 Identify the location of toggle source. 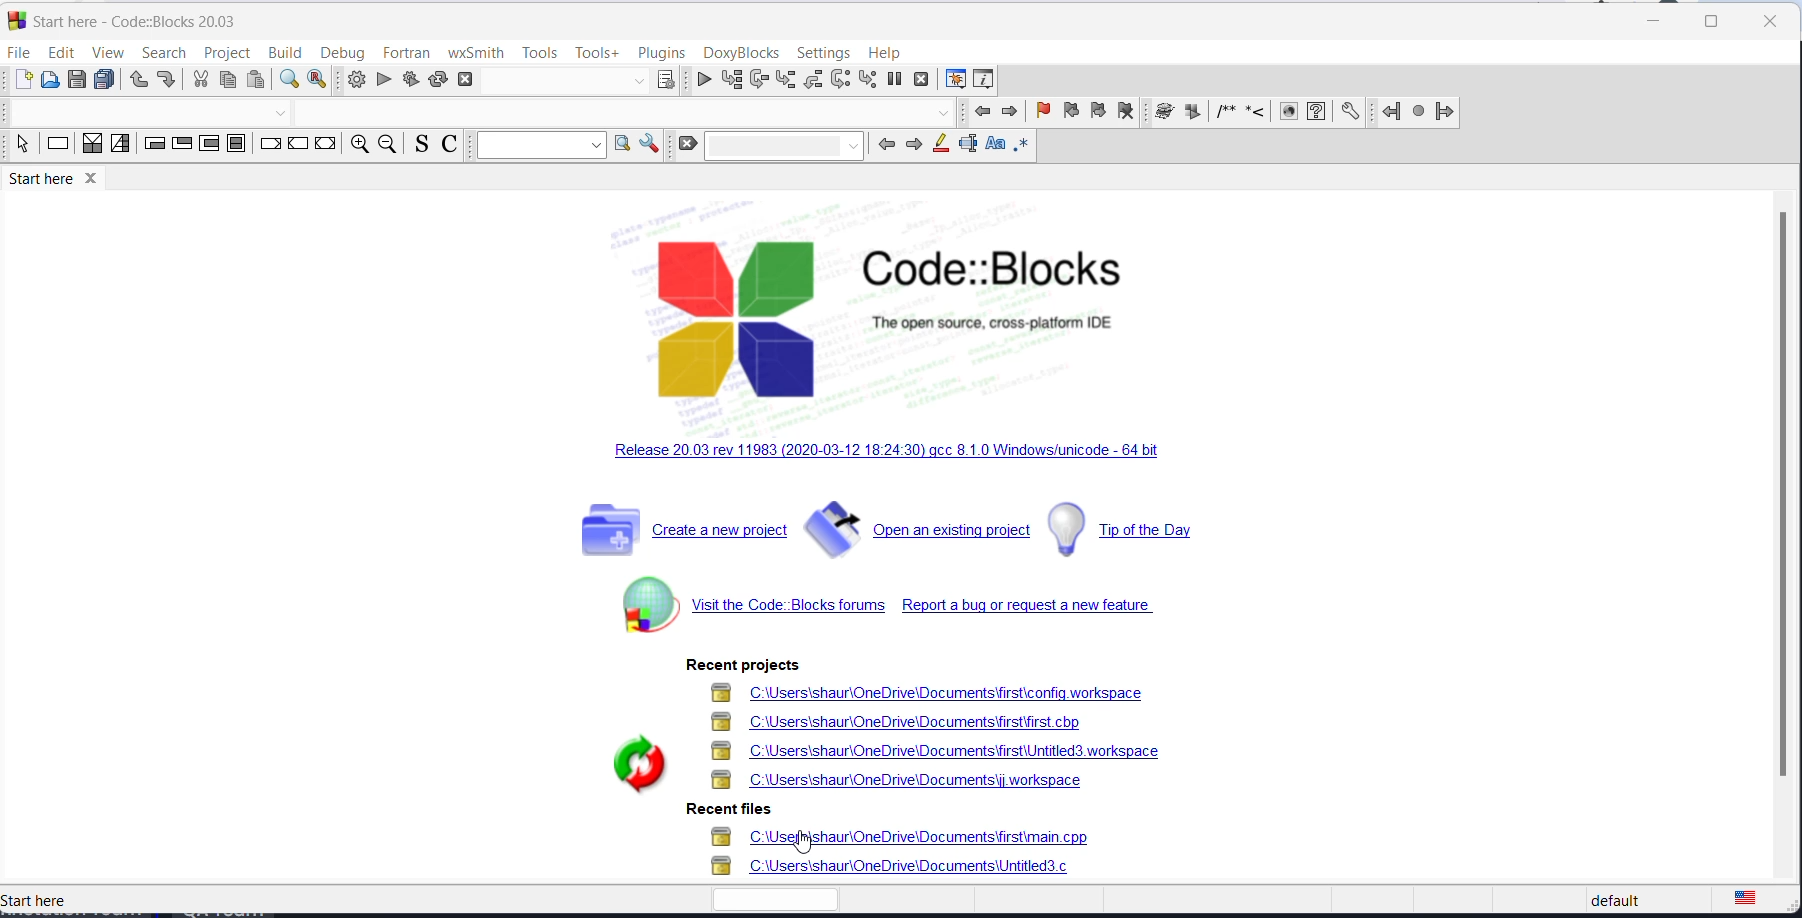
(417, 146).